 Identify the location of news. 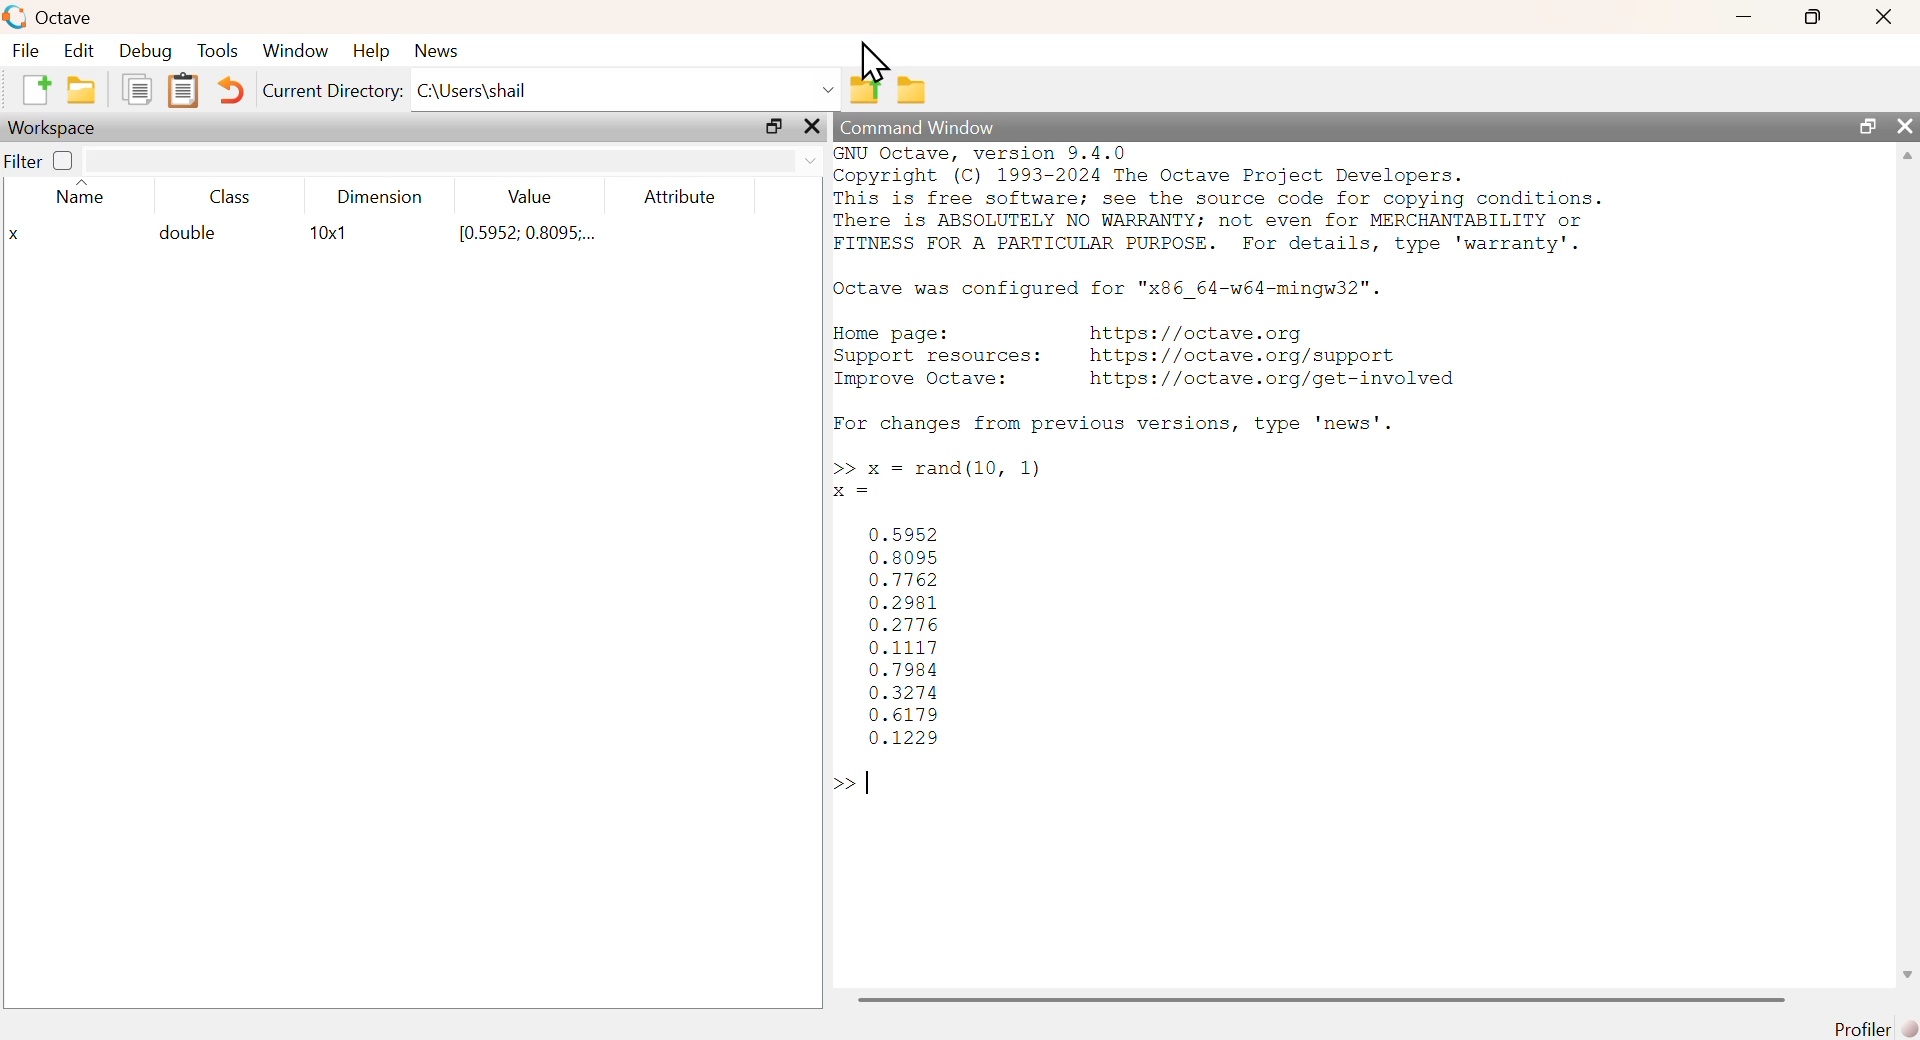
(437, 51).